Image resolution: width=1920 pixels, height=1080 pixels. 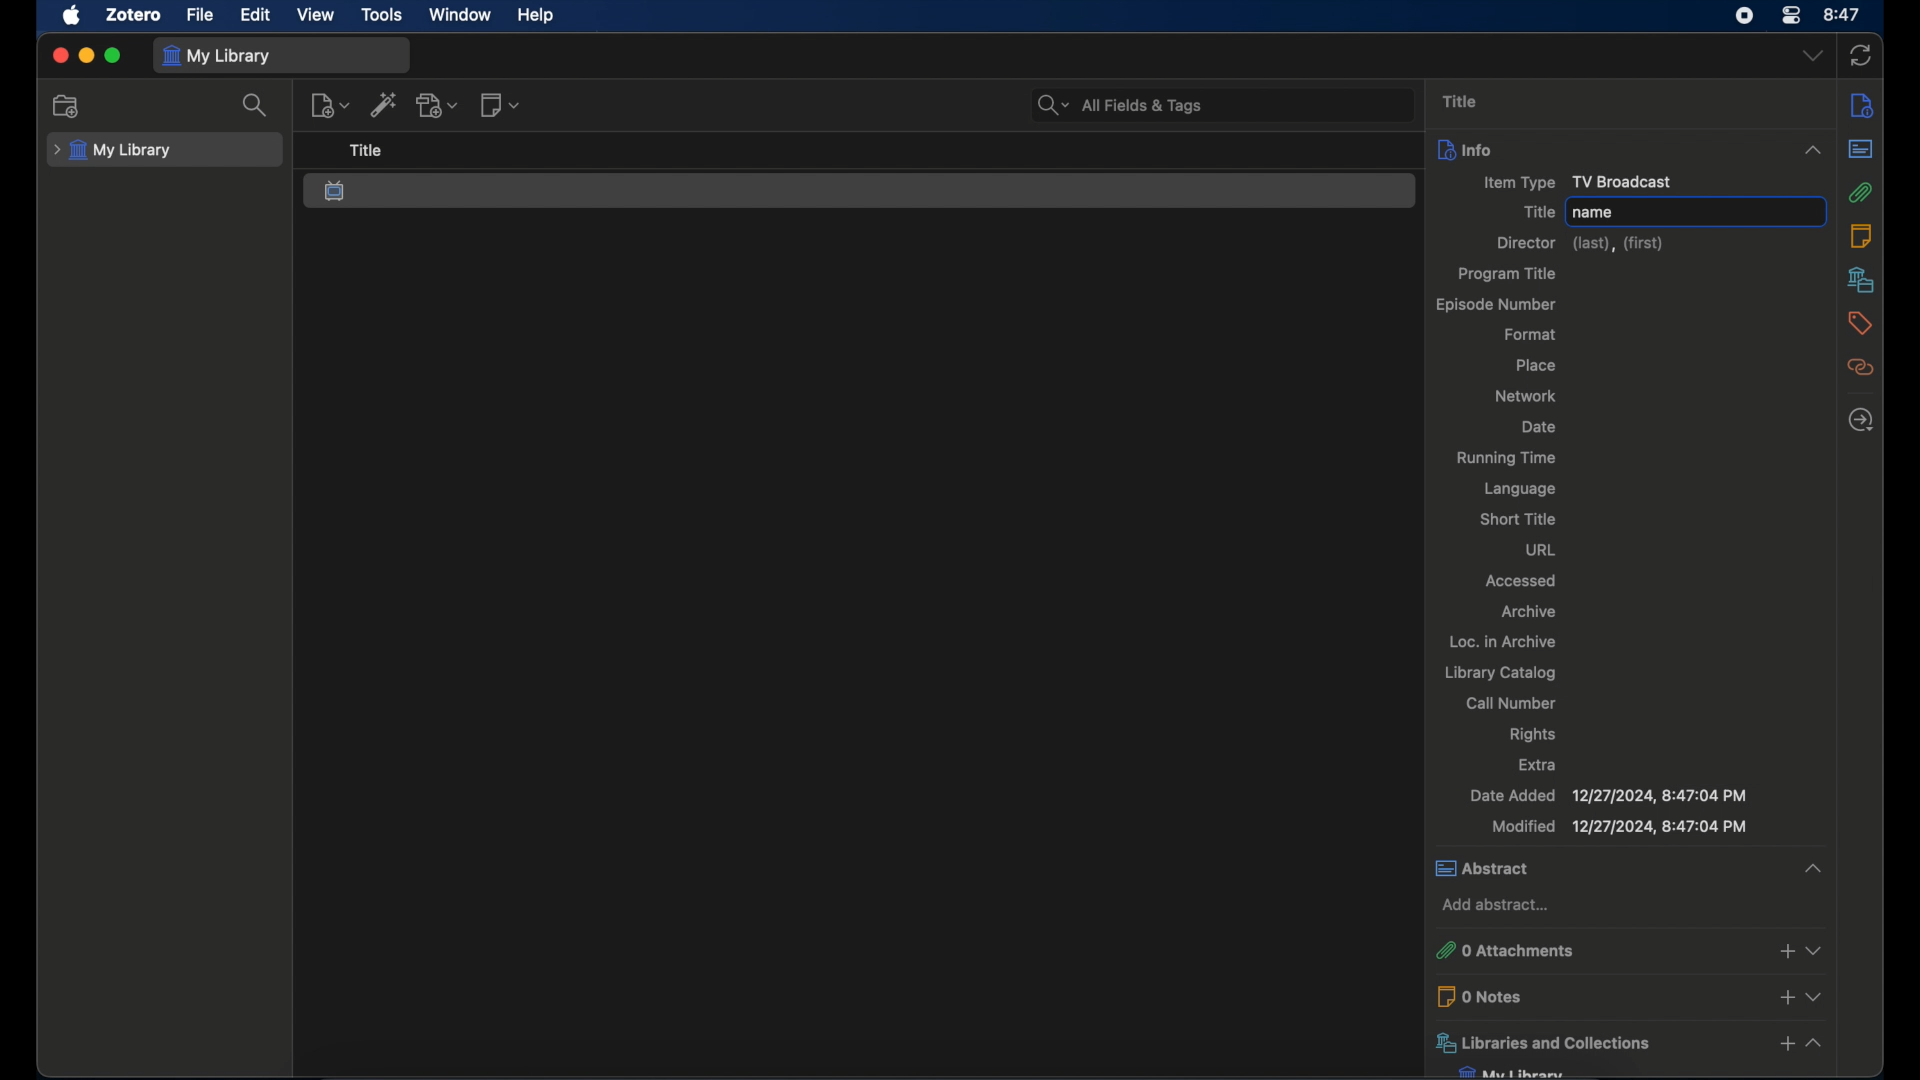 What do you see at coordinates (1507, 459) in the screenshot?
I see `running time` at bounding box center [1507, 459].